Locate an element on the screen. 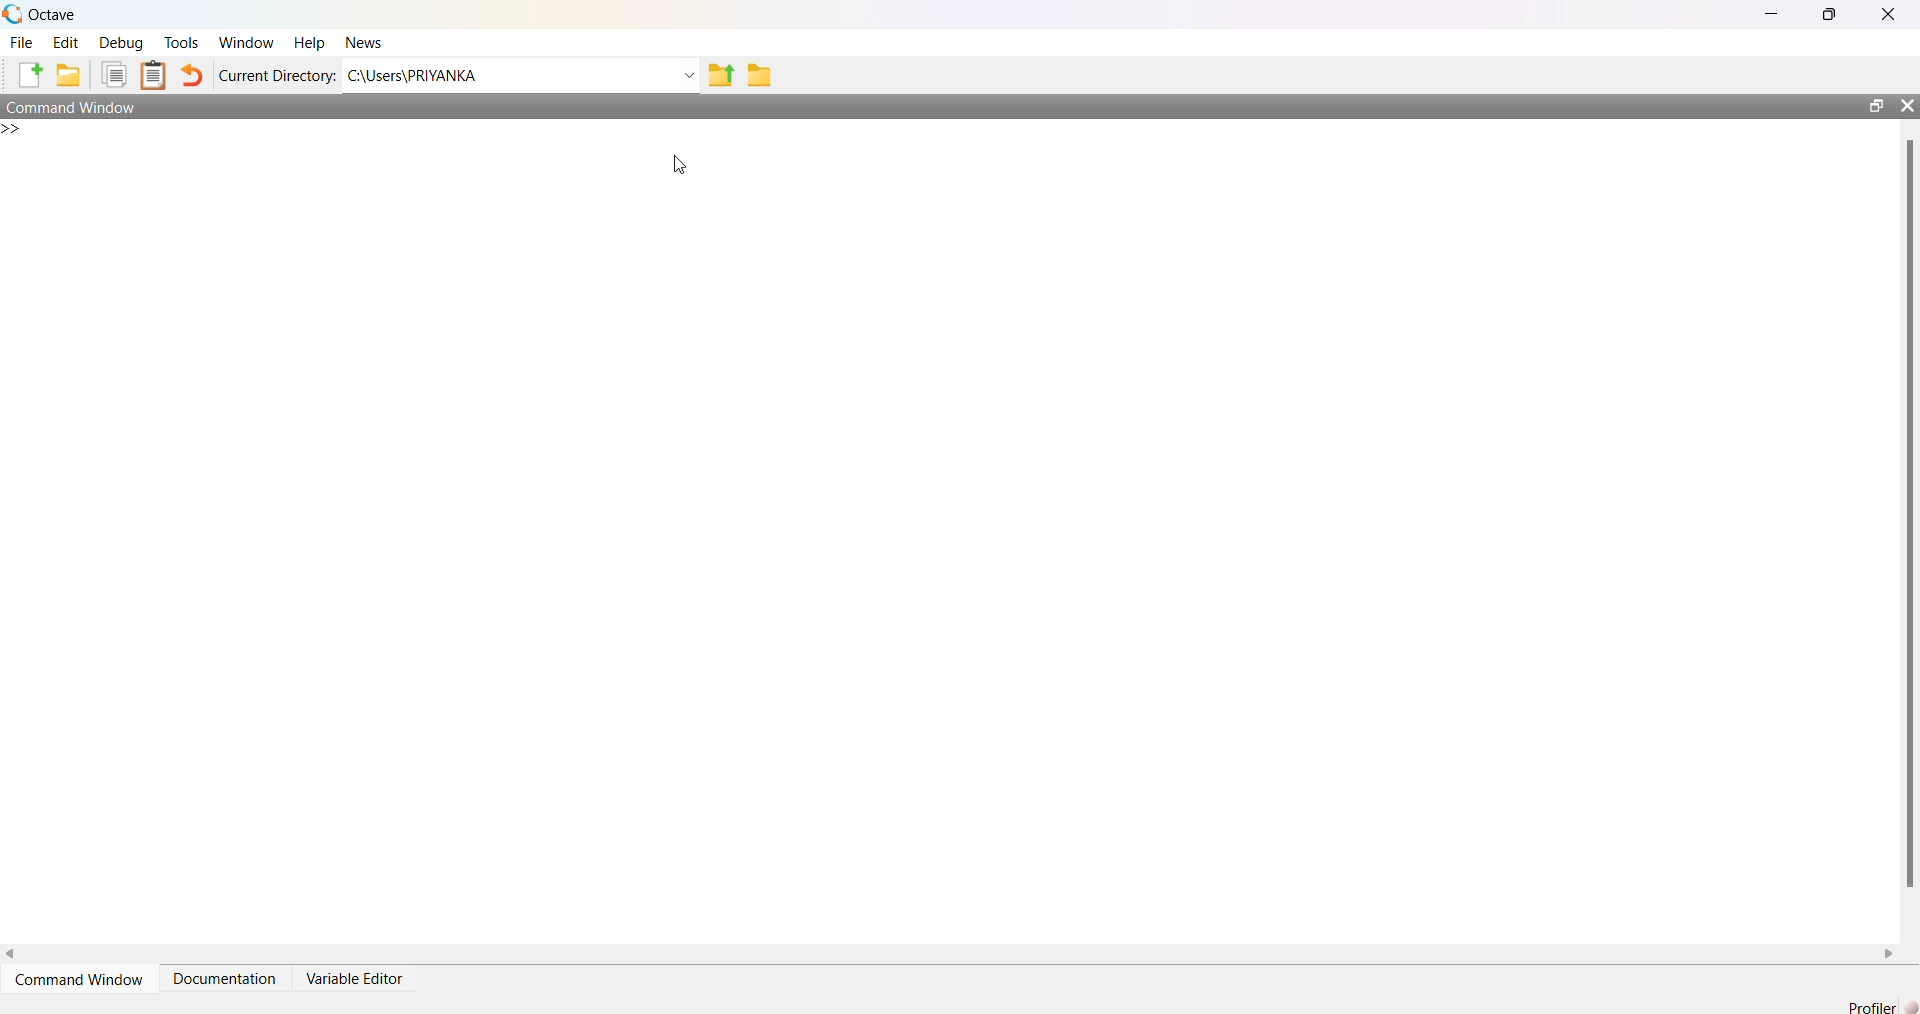  close is located at coordinates (1891, 14).